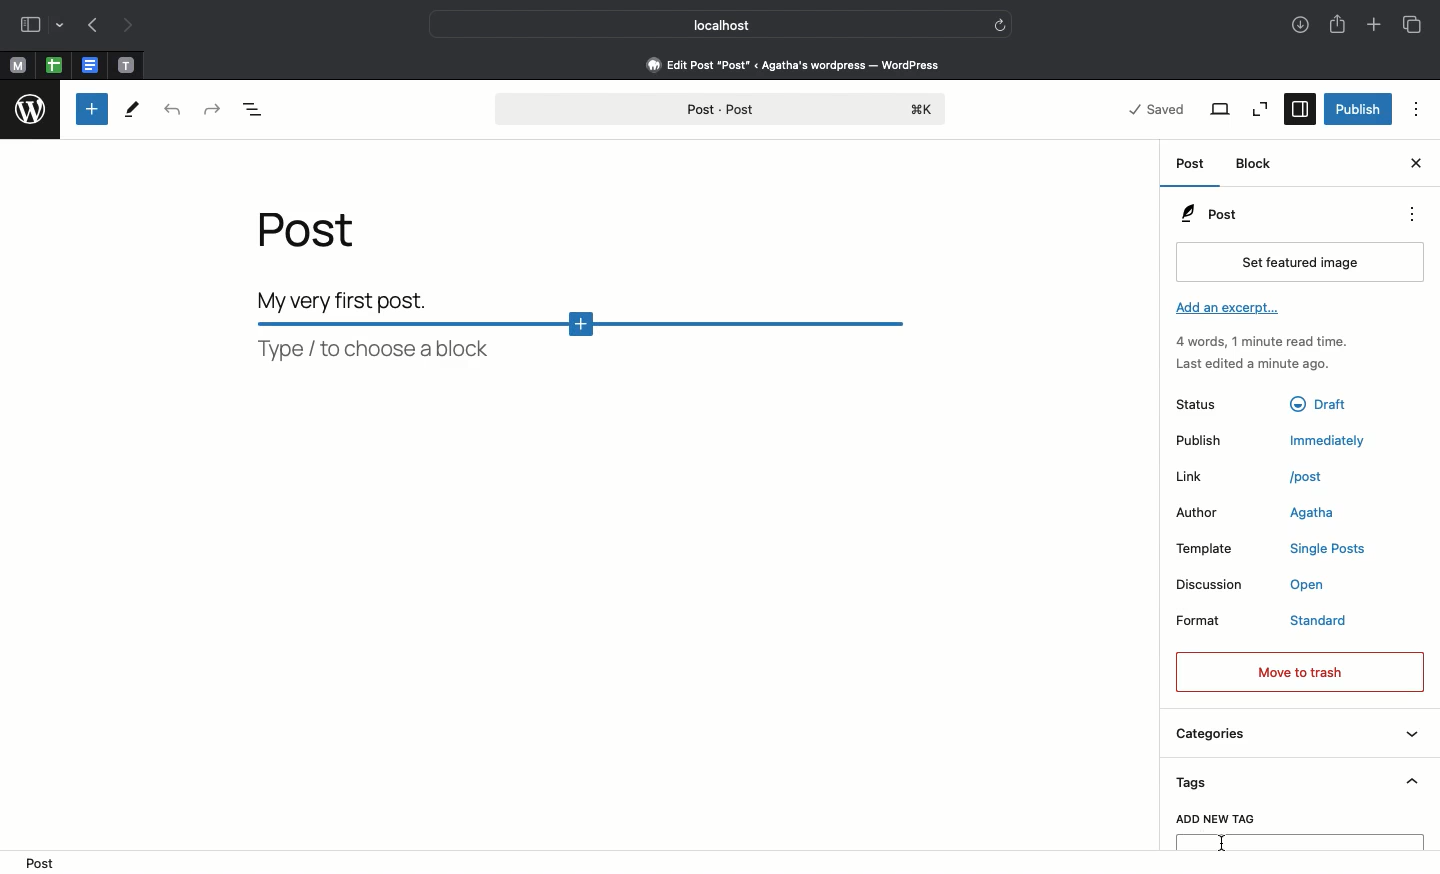 Image resolution: width=1440 pixels, height=874 pixels. Describe the element at coordinates (52, 64) in the screenshot. I see `Pinned tabs` at that location.